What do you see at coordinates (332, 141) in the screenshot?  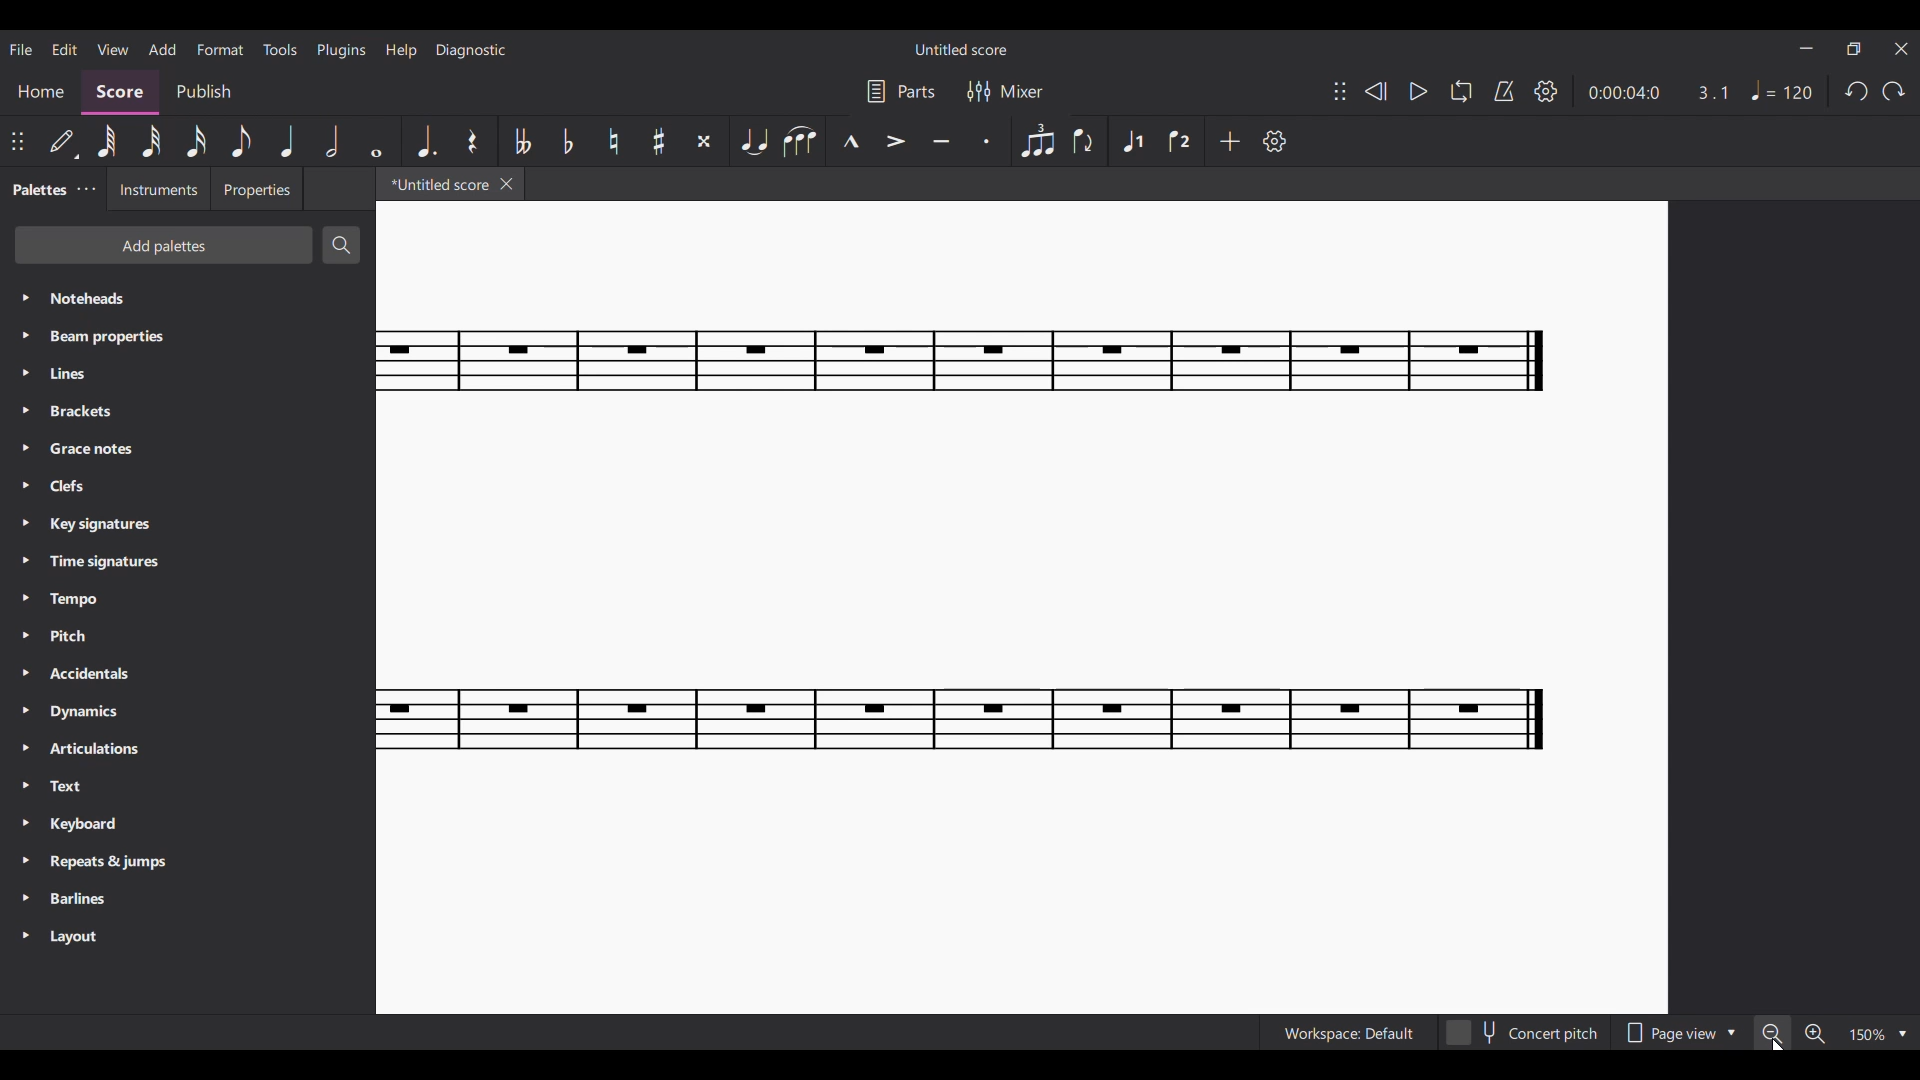 I see `Half note` at bounding box center [332, 141].